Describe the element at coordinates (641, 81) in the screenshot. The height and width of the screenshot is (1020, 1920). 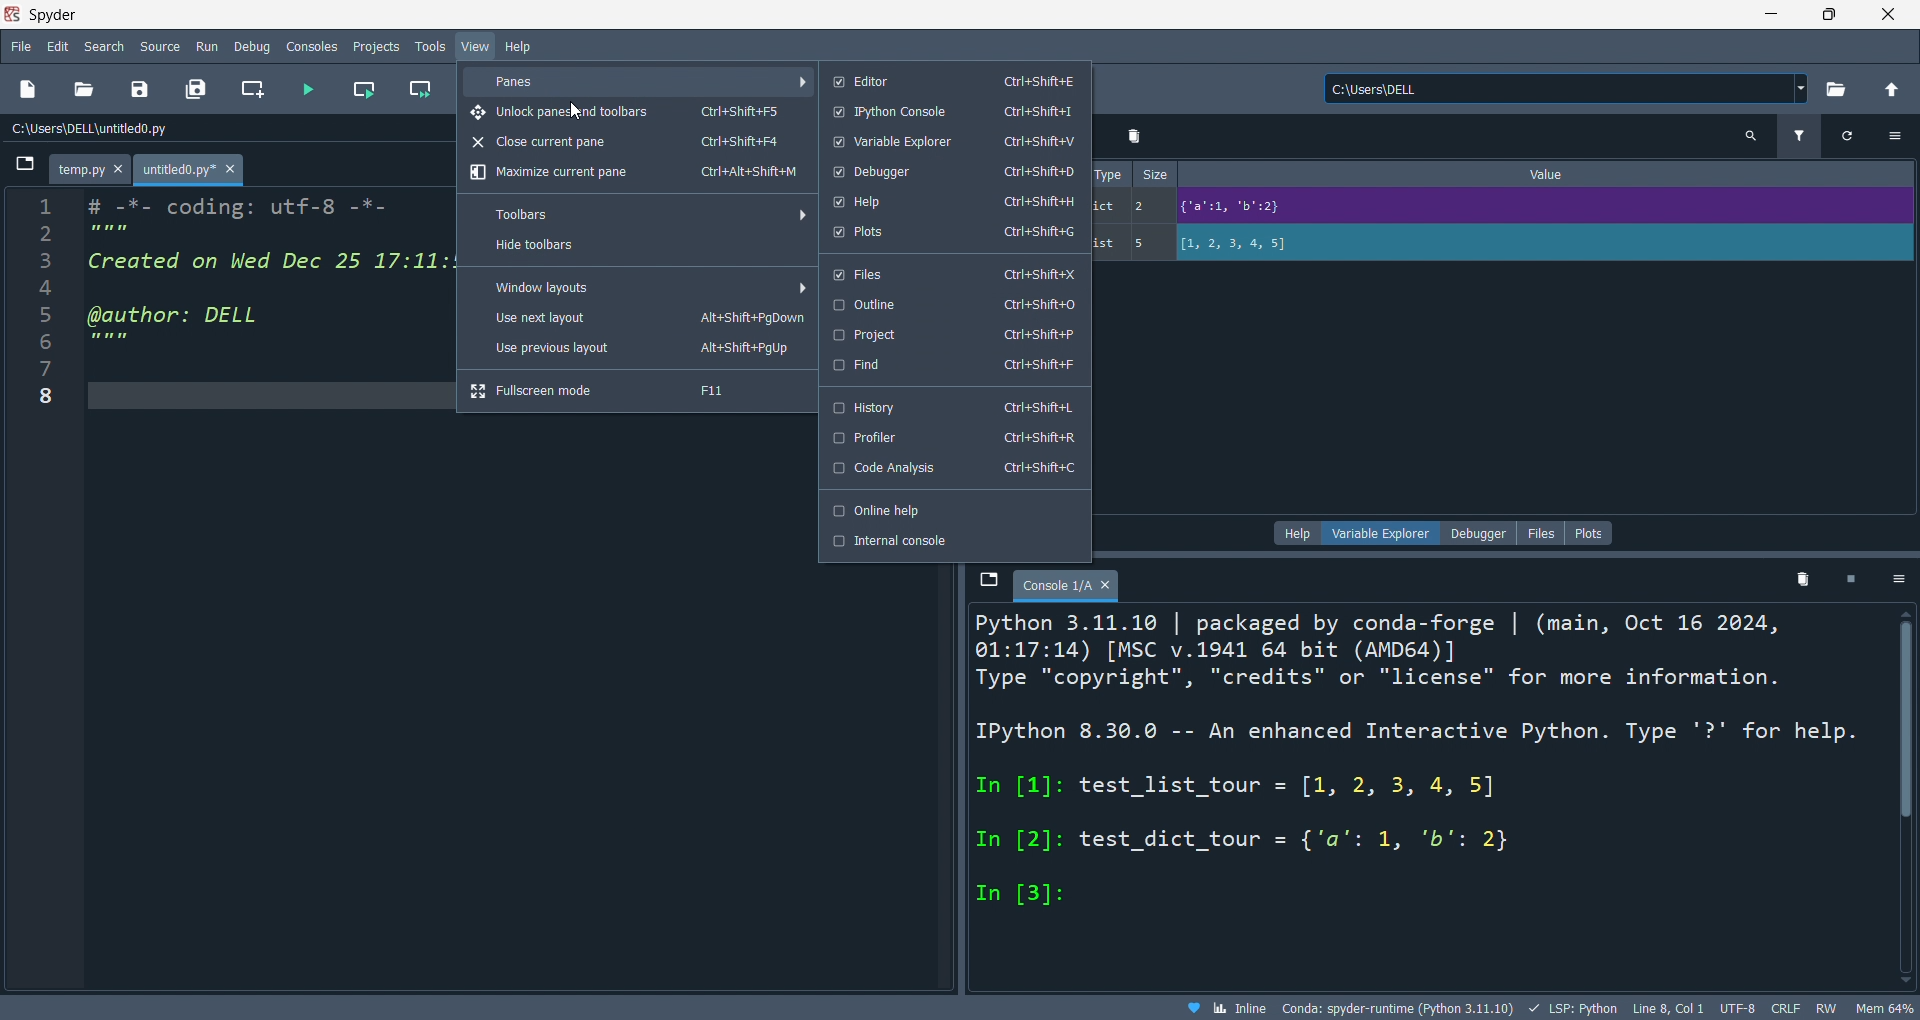
I see `panes` at that location.